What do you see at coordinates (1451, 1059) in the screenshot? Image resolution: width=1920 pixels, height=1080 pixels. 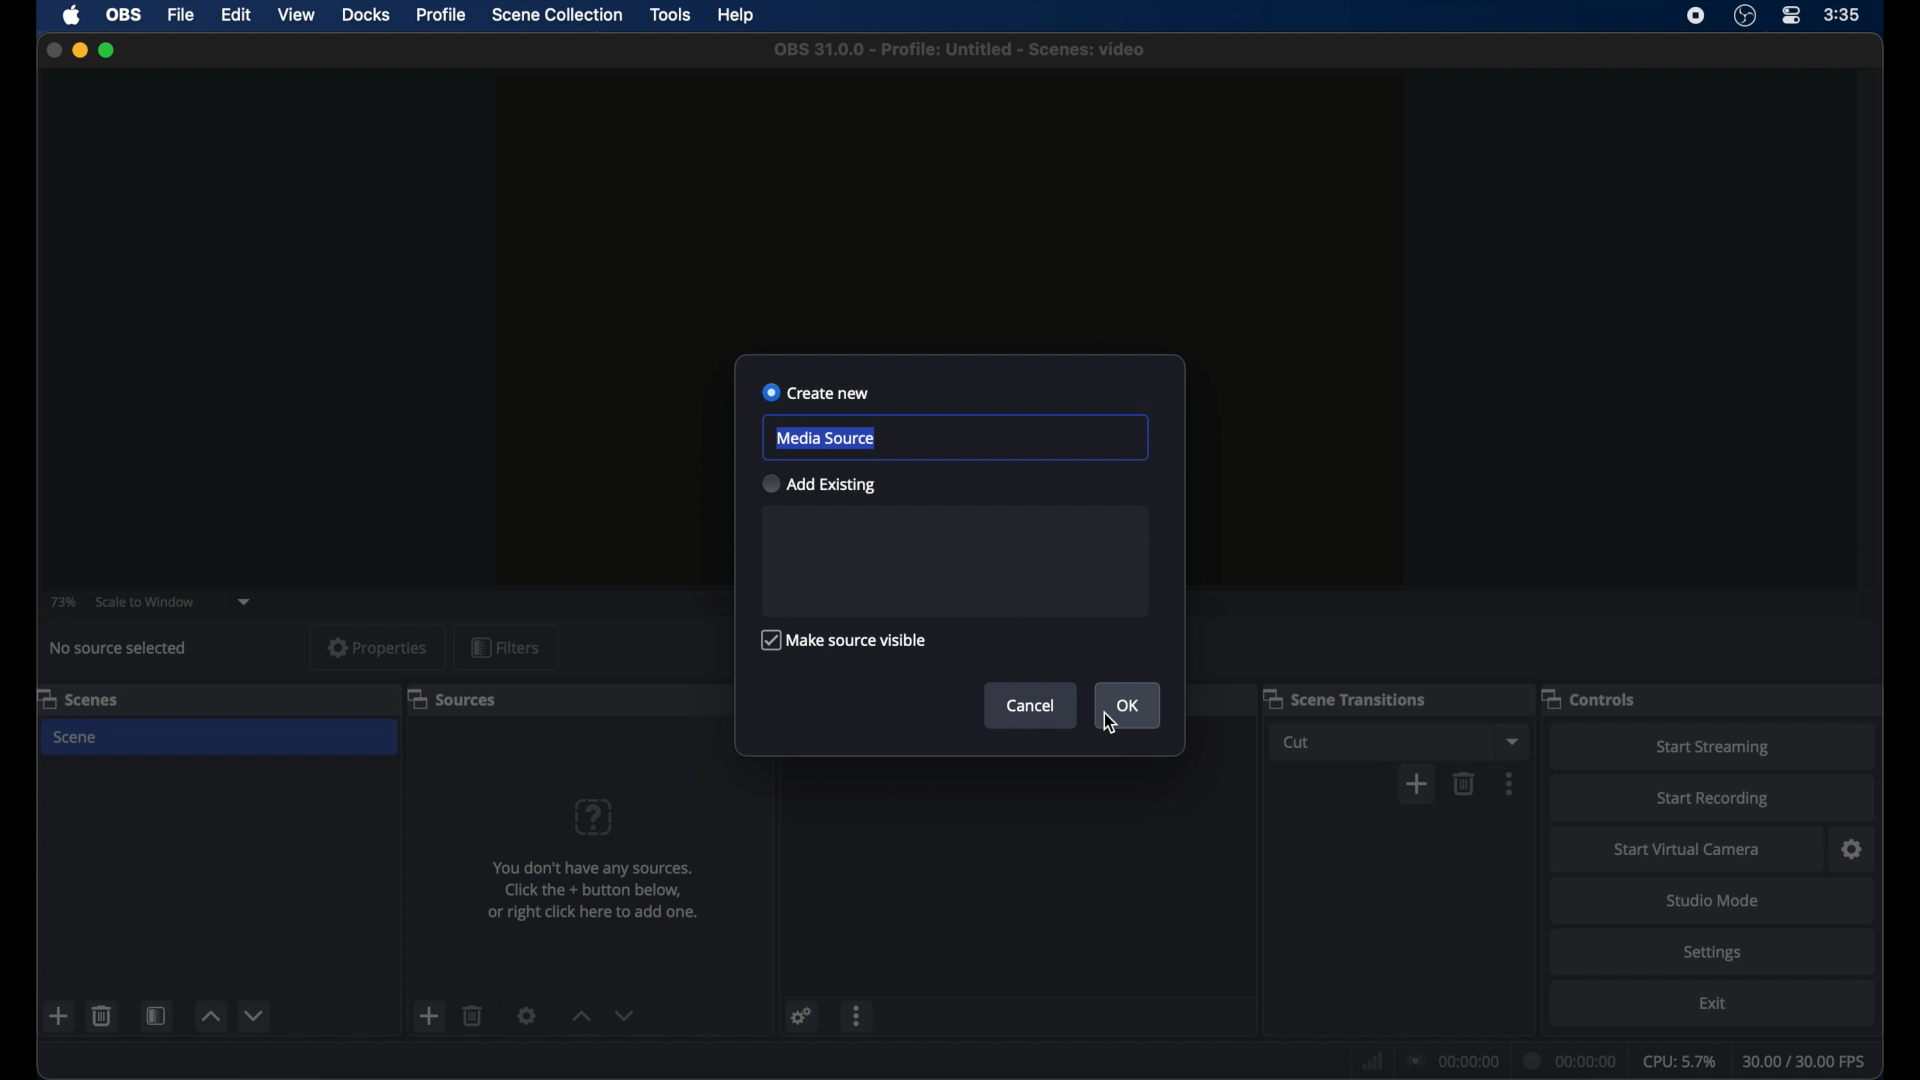 I see `connection` at bounding box center [1451, 1059].